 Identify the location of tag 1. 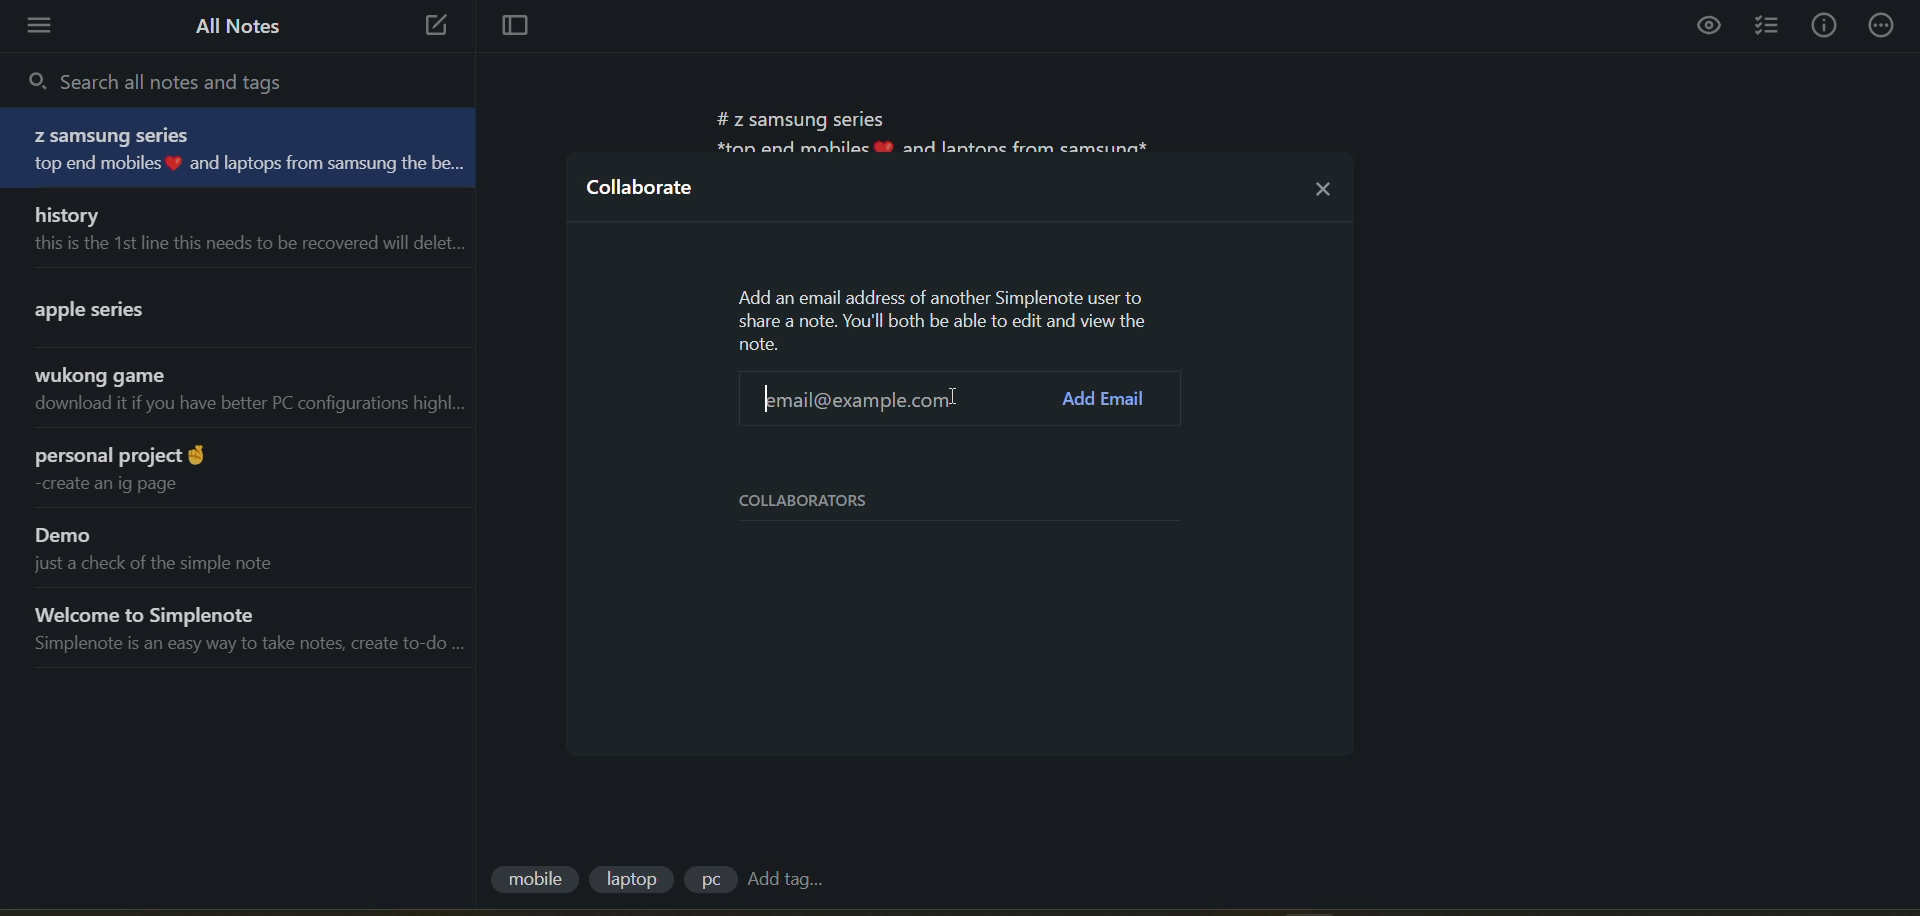
(533, 881).